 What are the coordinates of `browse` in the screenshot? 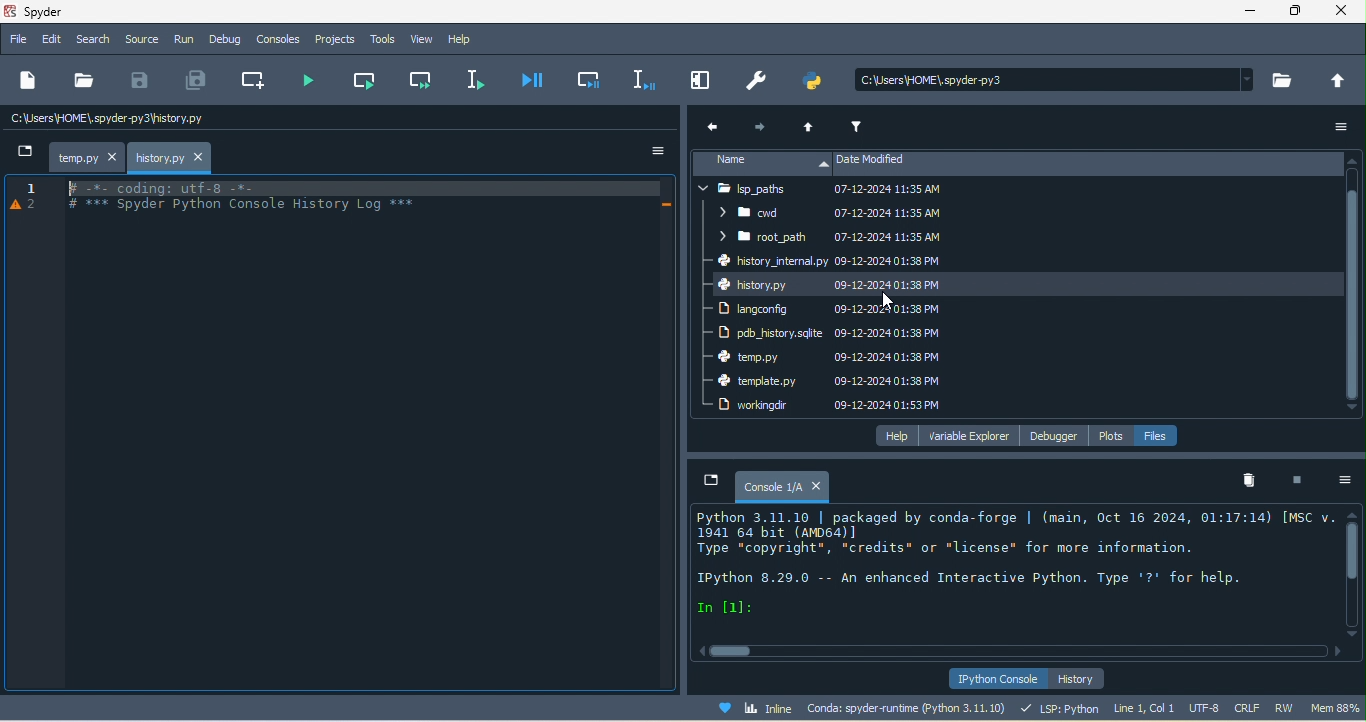 It's located at (1283, 81).